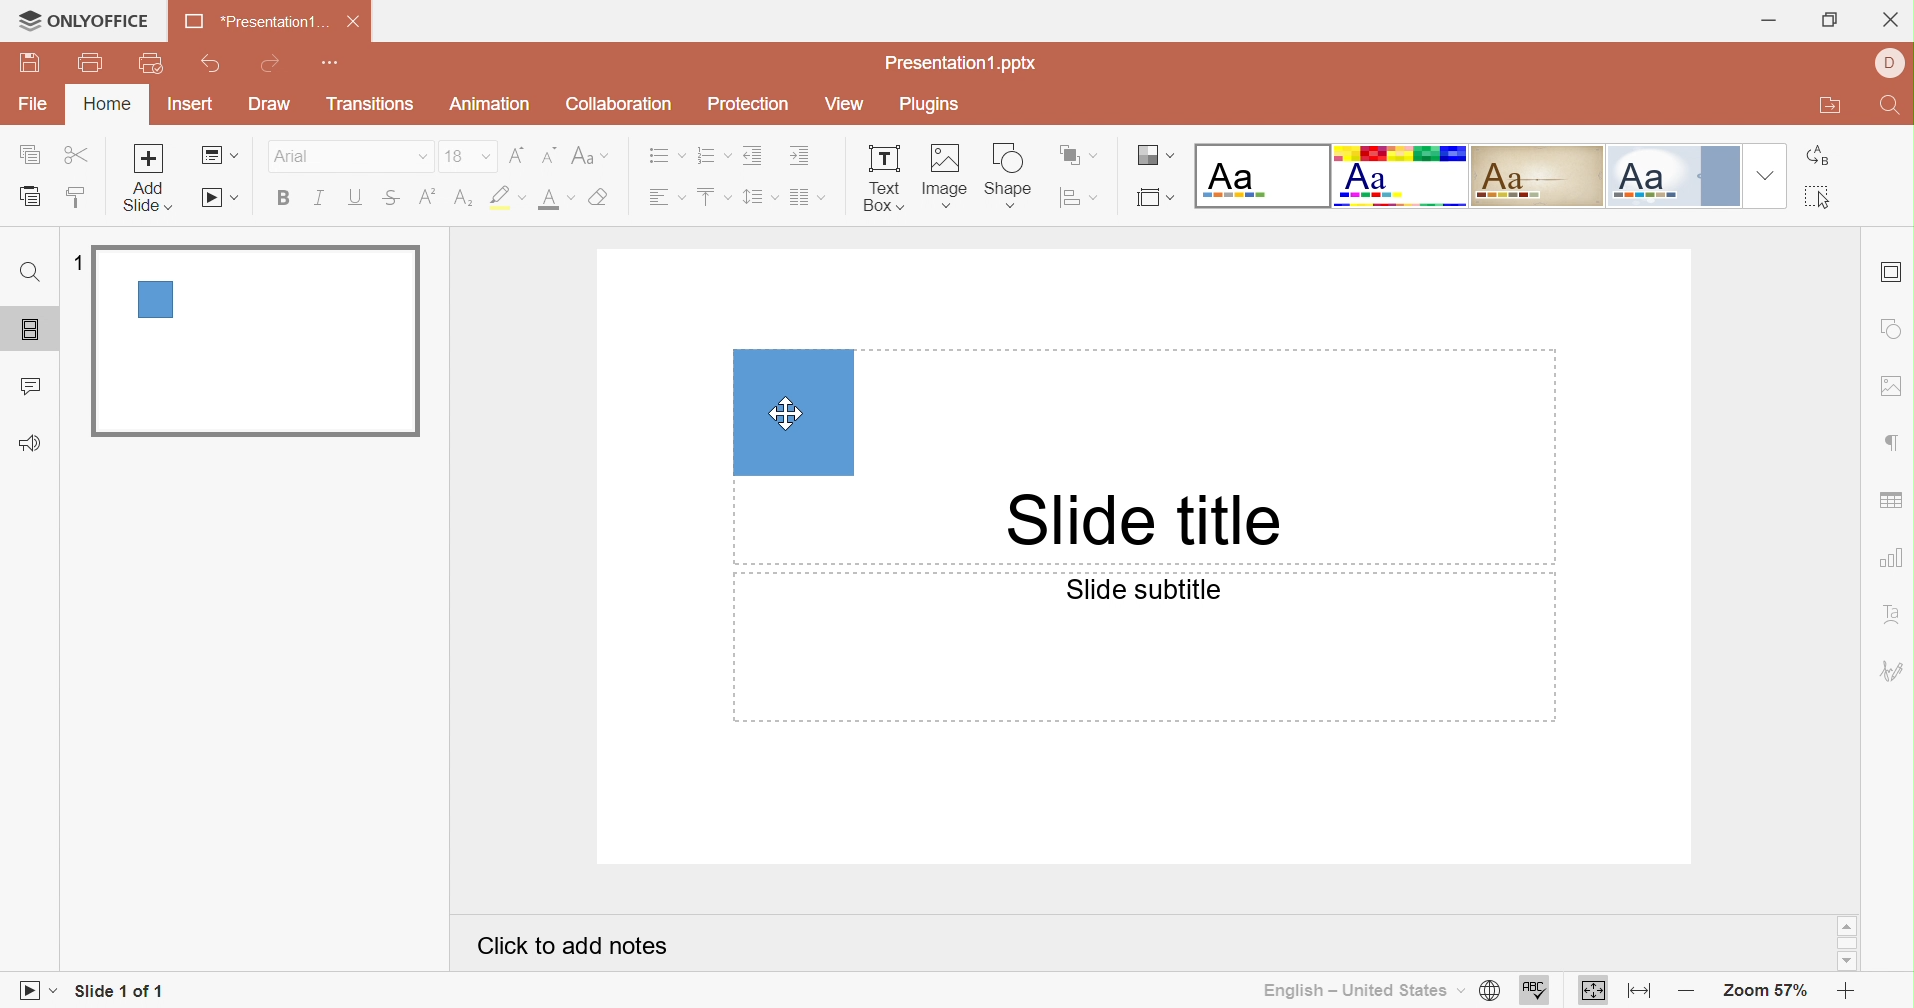 Image resolution: width=1914 pixels, height=1008 pixels. What do you see at coordinates (1078, 202) in the screenshot?
I see `Align shape` at bounding box center [1078, 202].